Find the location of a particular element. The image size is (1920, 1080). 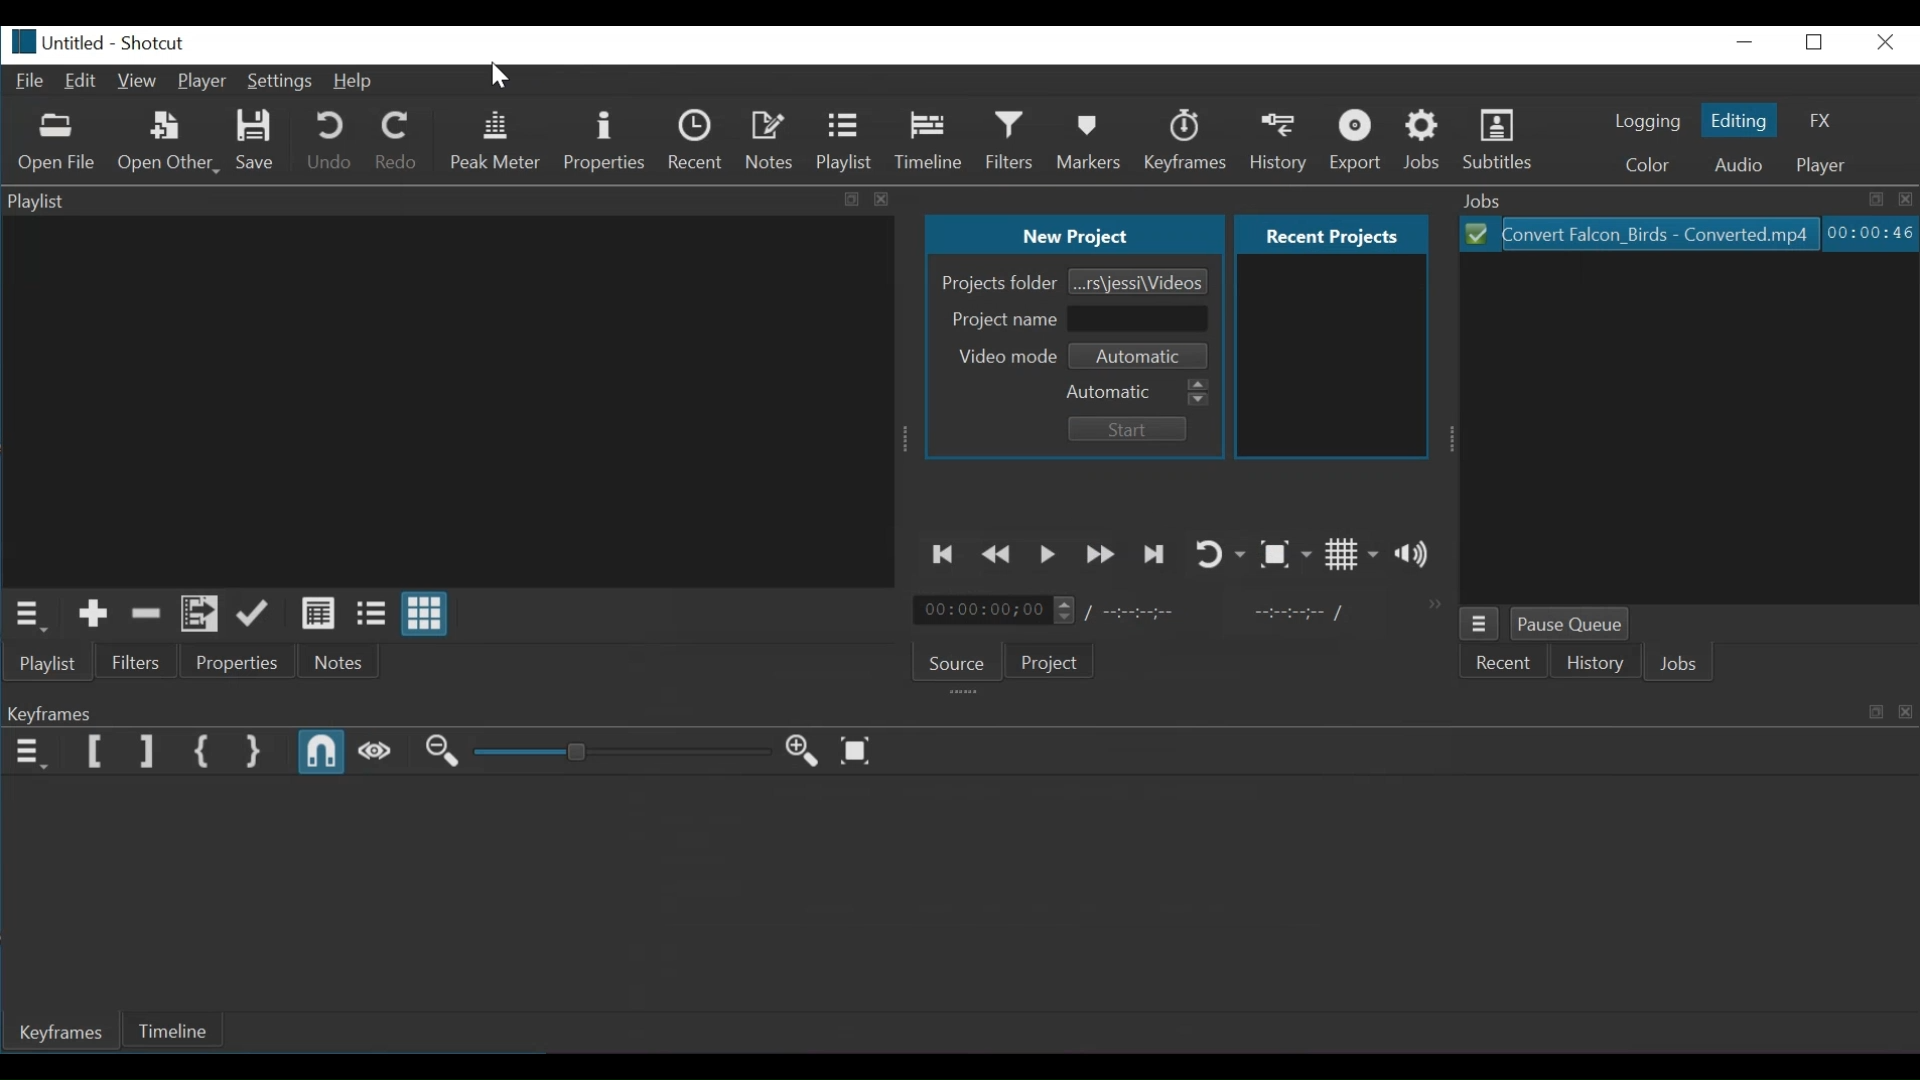

Video mode is located at coordinates (1005, 357).